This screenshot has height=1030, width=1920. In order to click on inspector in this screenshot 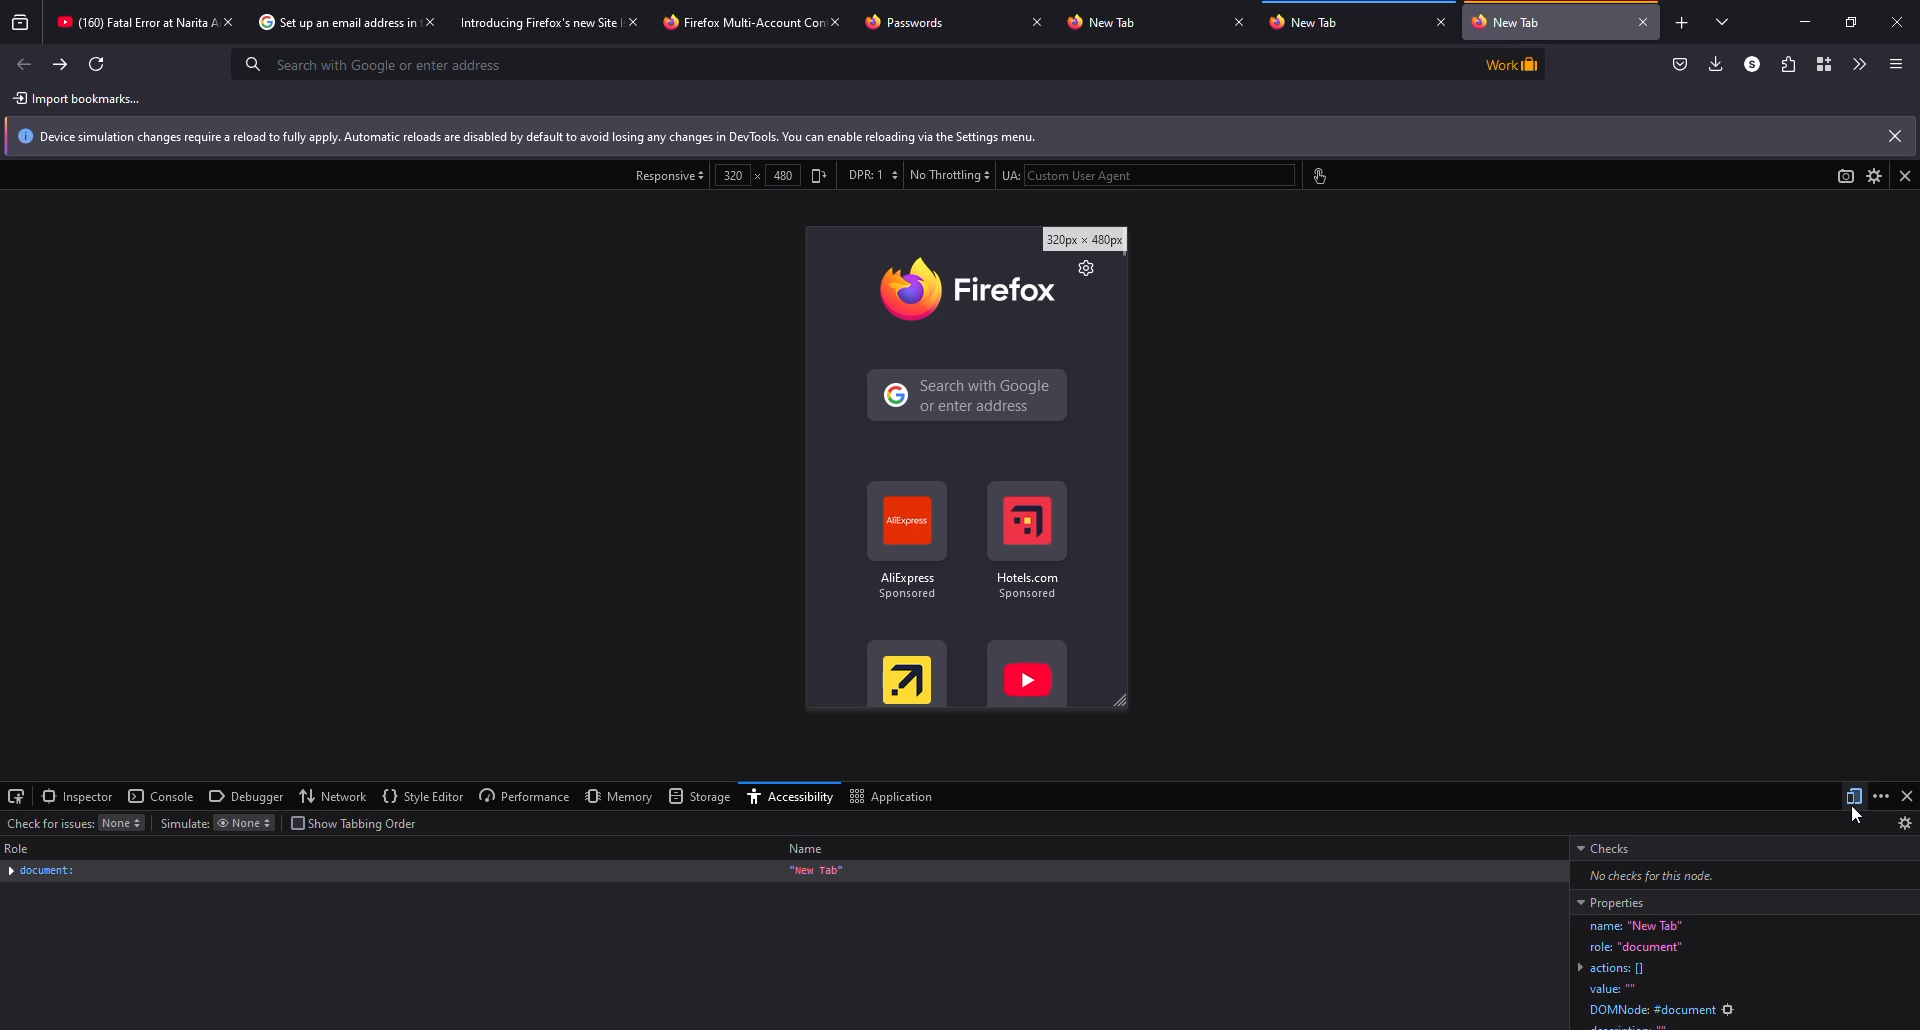, I will do `click(79, 796)`.